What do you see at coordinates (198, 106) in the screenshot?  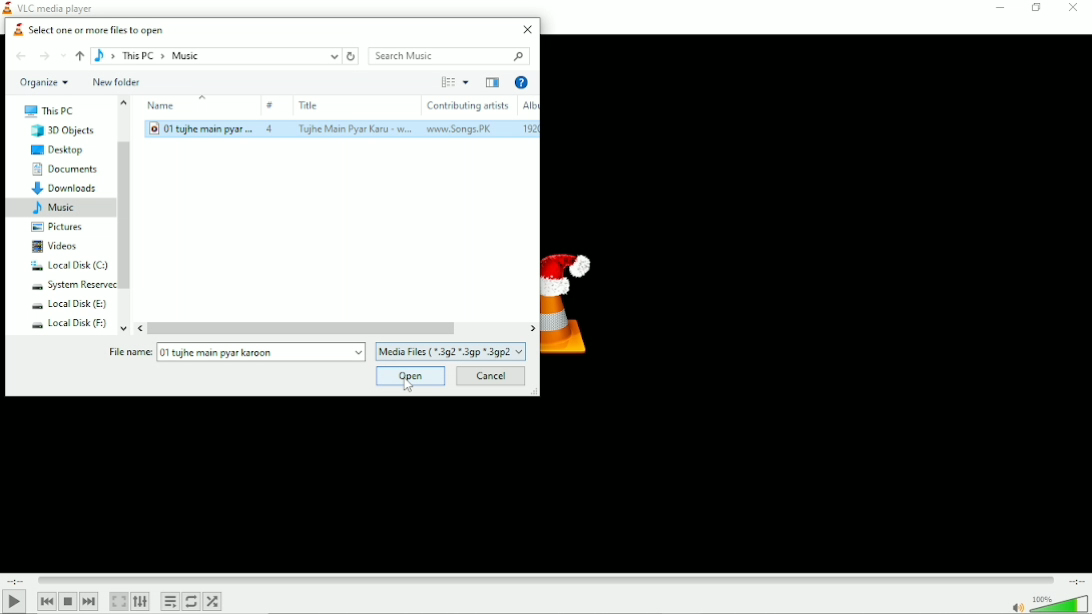 I see `Name` at bounding box center [198, 106].